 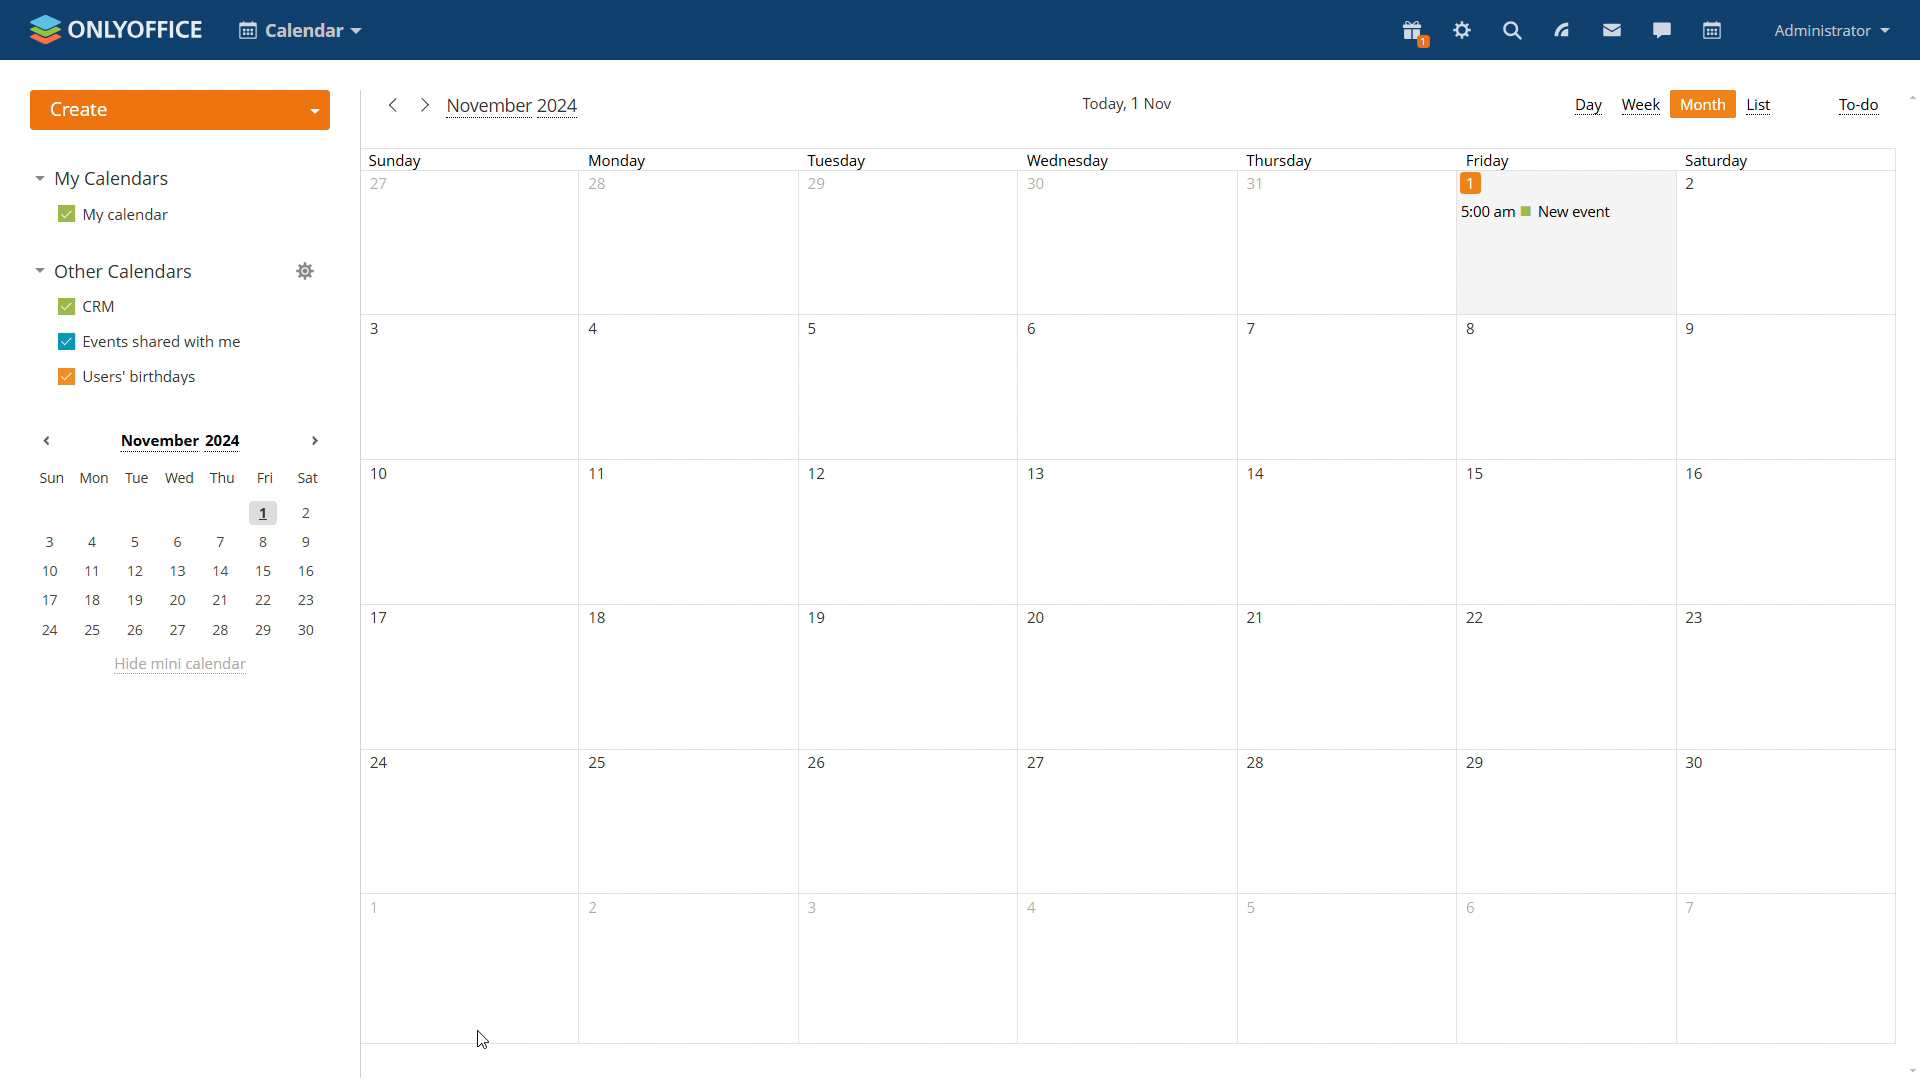 What do you see at coordinates (1703, 103) in the screenshot?
I see `month view` at bounding box center [1703, 103].